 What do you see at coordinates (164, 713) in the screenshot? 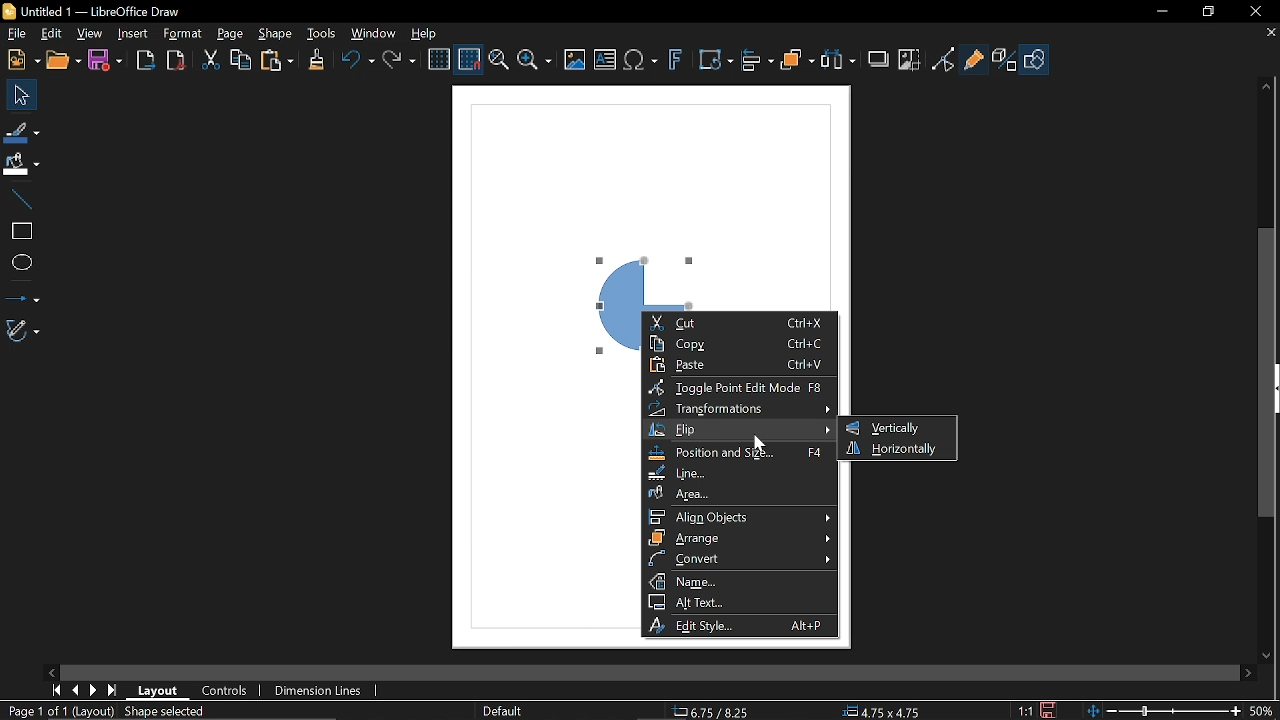
I see `shape selected` at bounding box center [164, 713].